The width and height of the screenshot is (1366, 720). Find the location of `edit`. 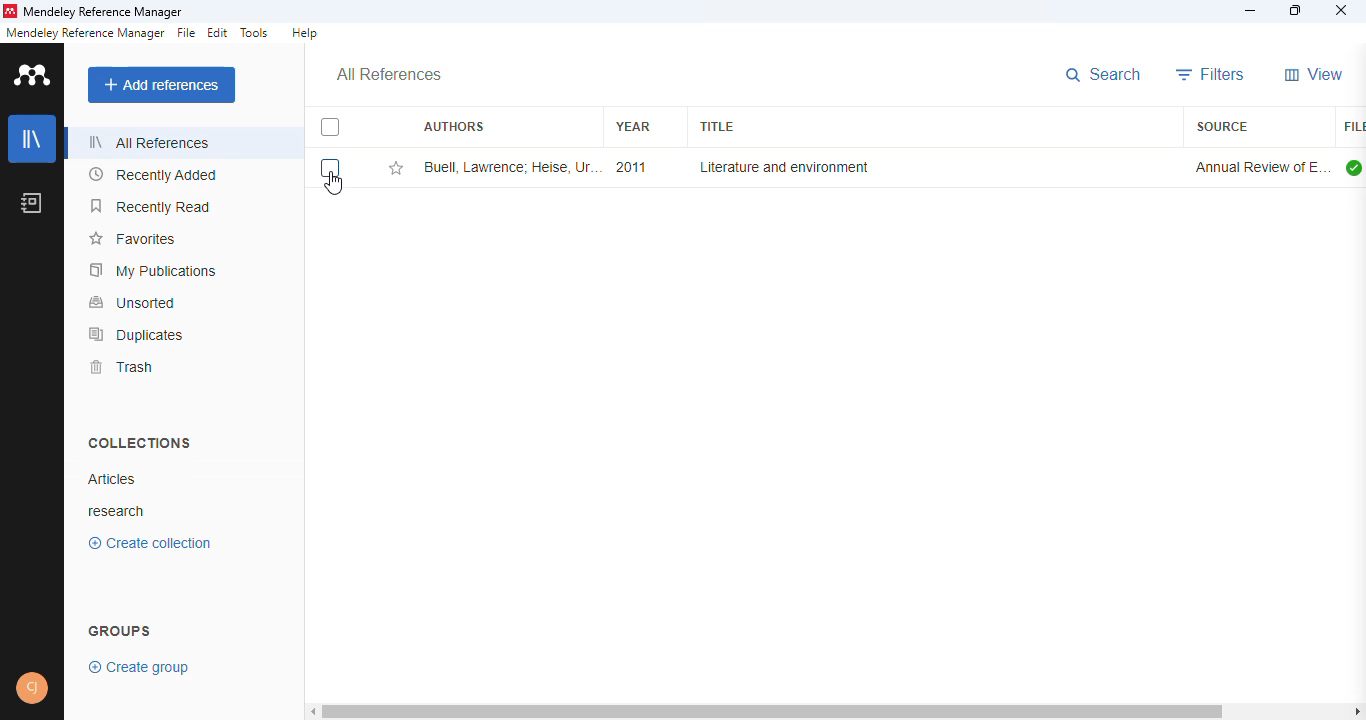

edit is located at coordinates (219, 32).